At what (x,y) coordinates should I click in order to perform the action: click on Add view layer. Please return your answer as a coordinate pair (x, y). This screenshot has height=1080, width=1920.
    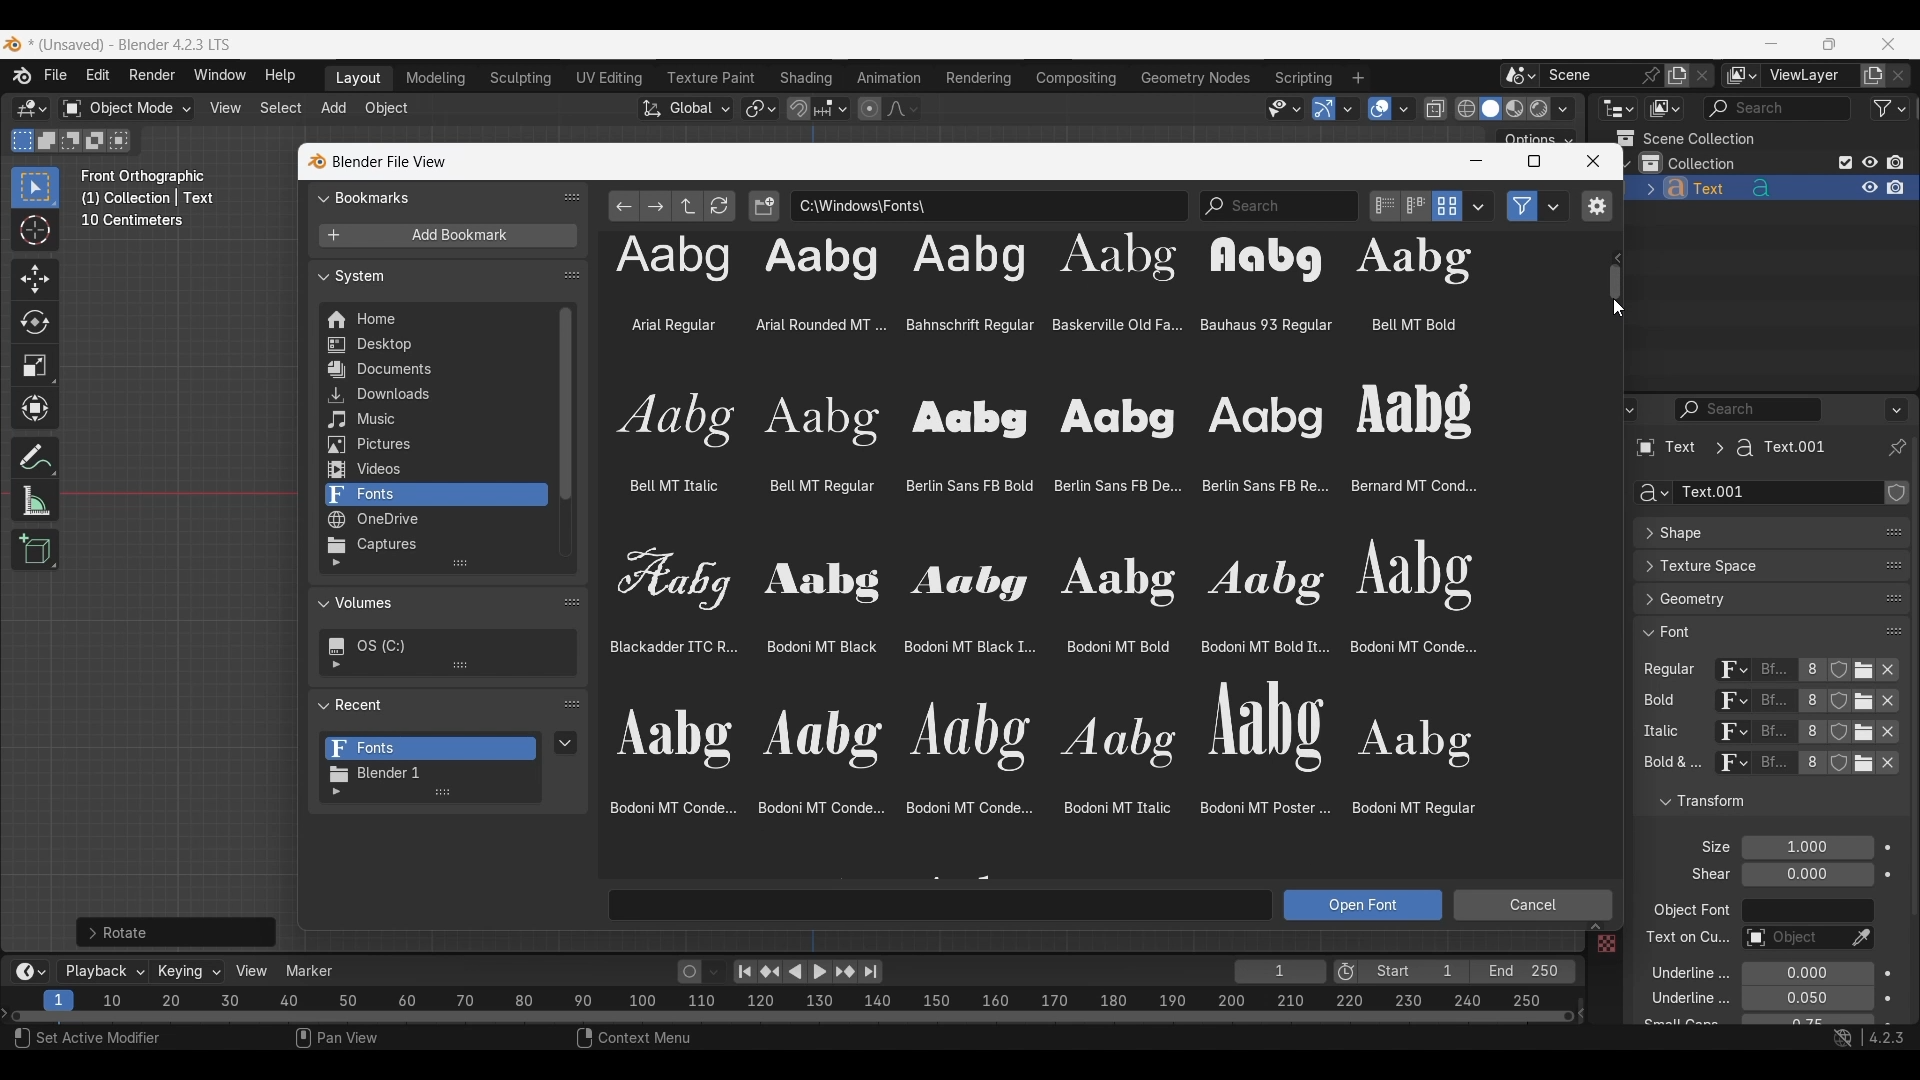
    Looking at the image, I should click on (1873, 76).